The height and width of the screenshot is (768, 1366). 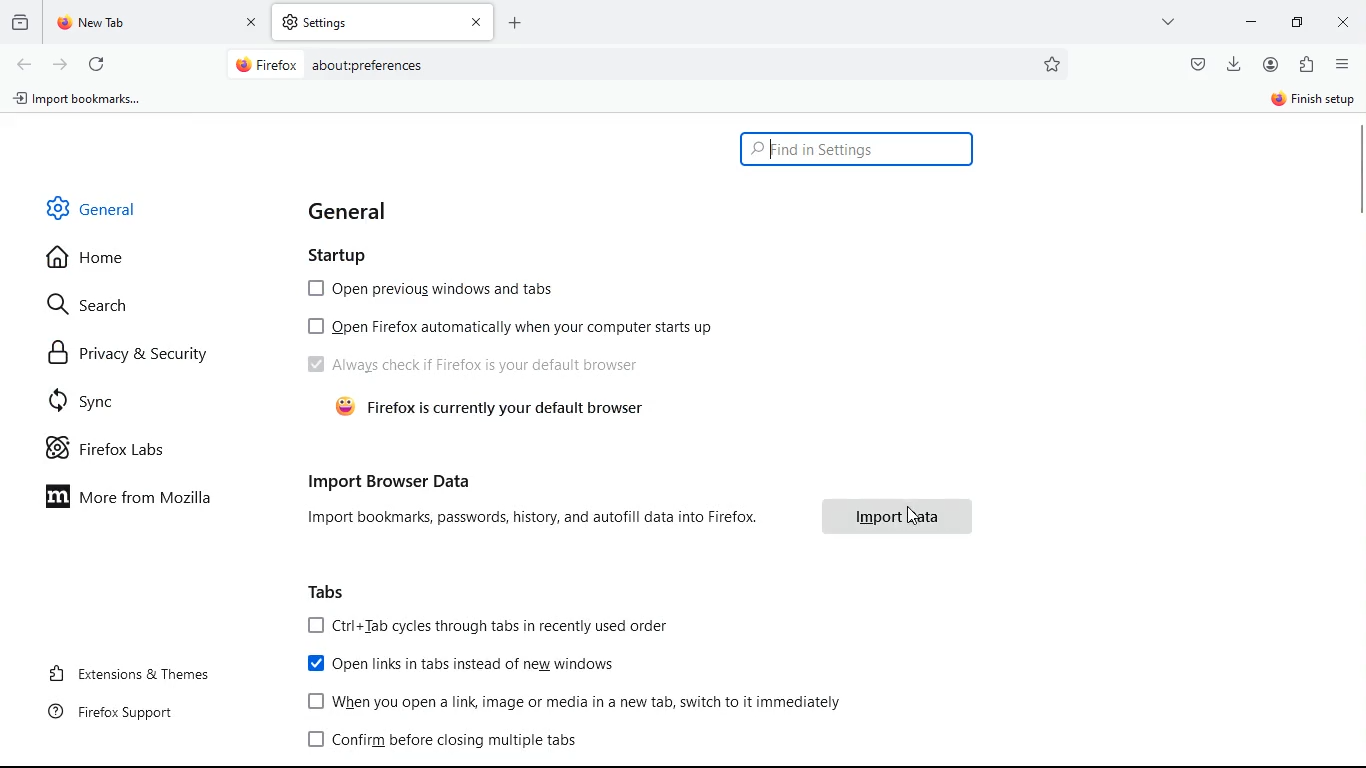 I want to click on import data, so click(x=896, y=517).